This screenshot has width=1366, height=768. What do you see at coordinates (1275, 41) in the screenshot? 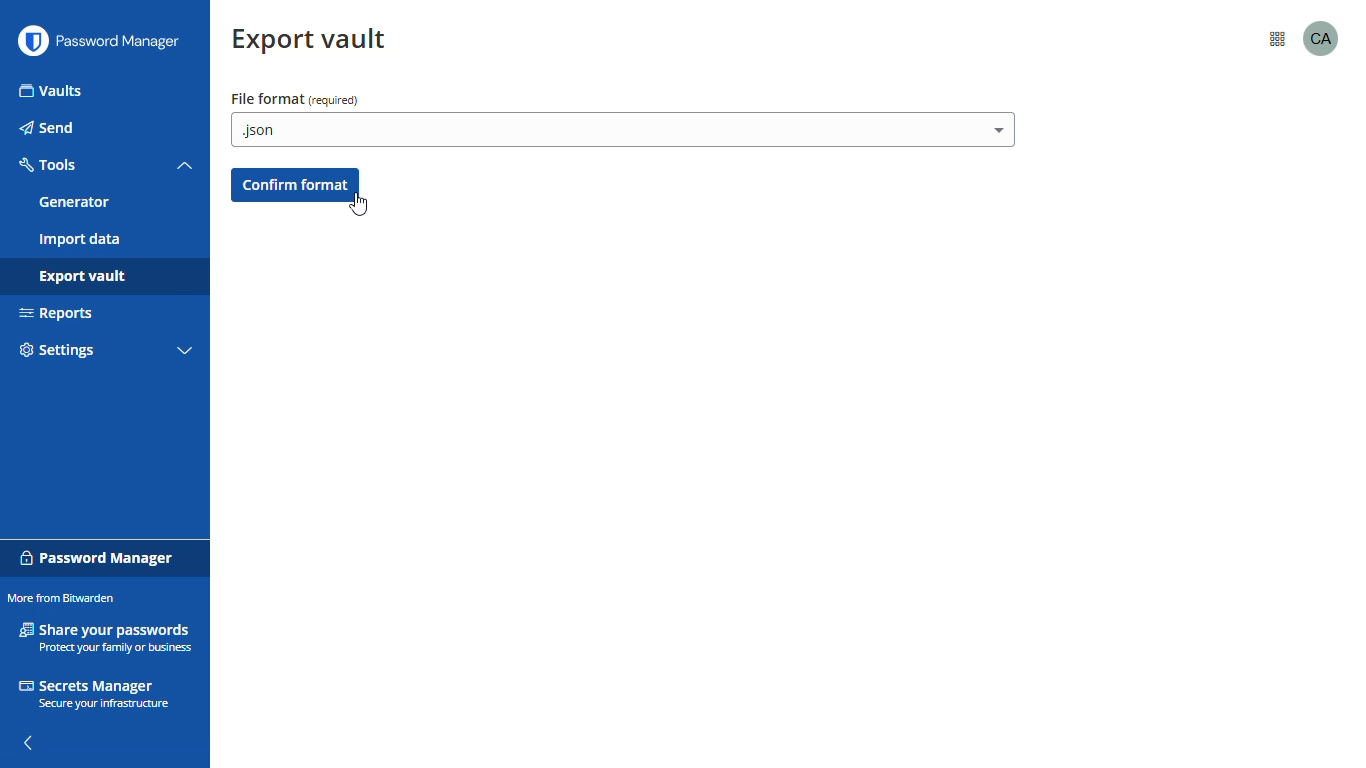
I see `options` at bounding box center [1275, 41].